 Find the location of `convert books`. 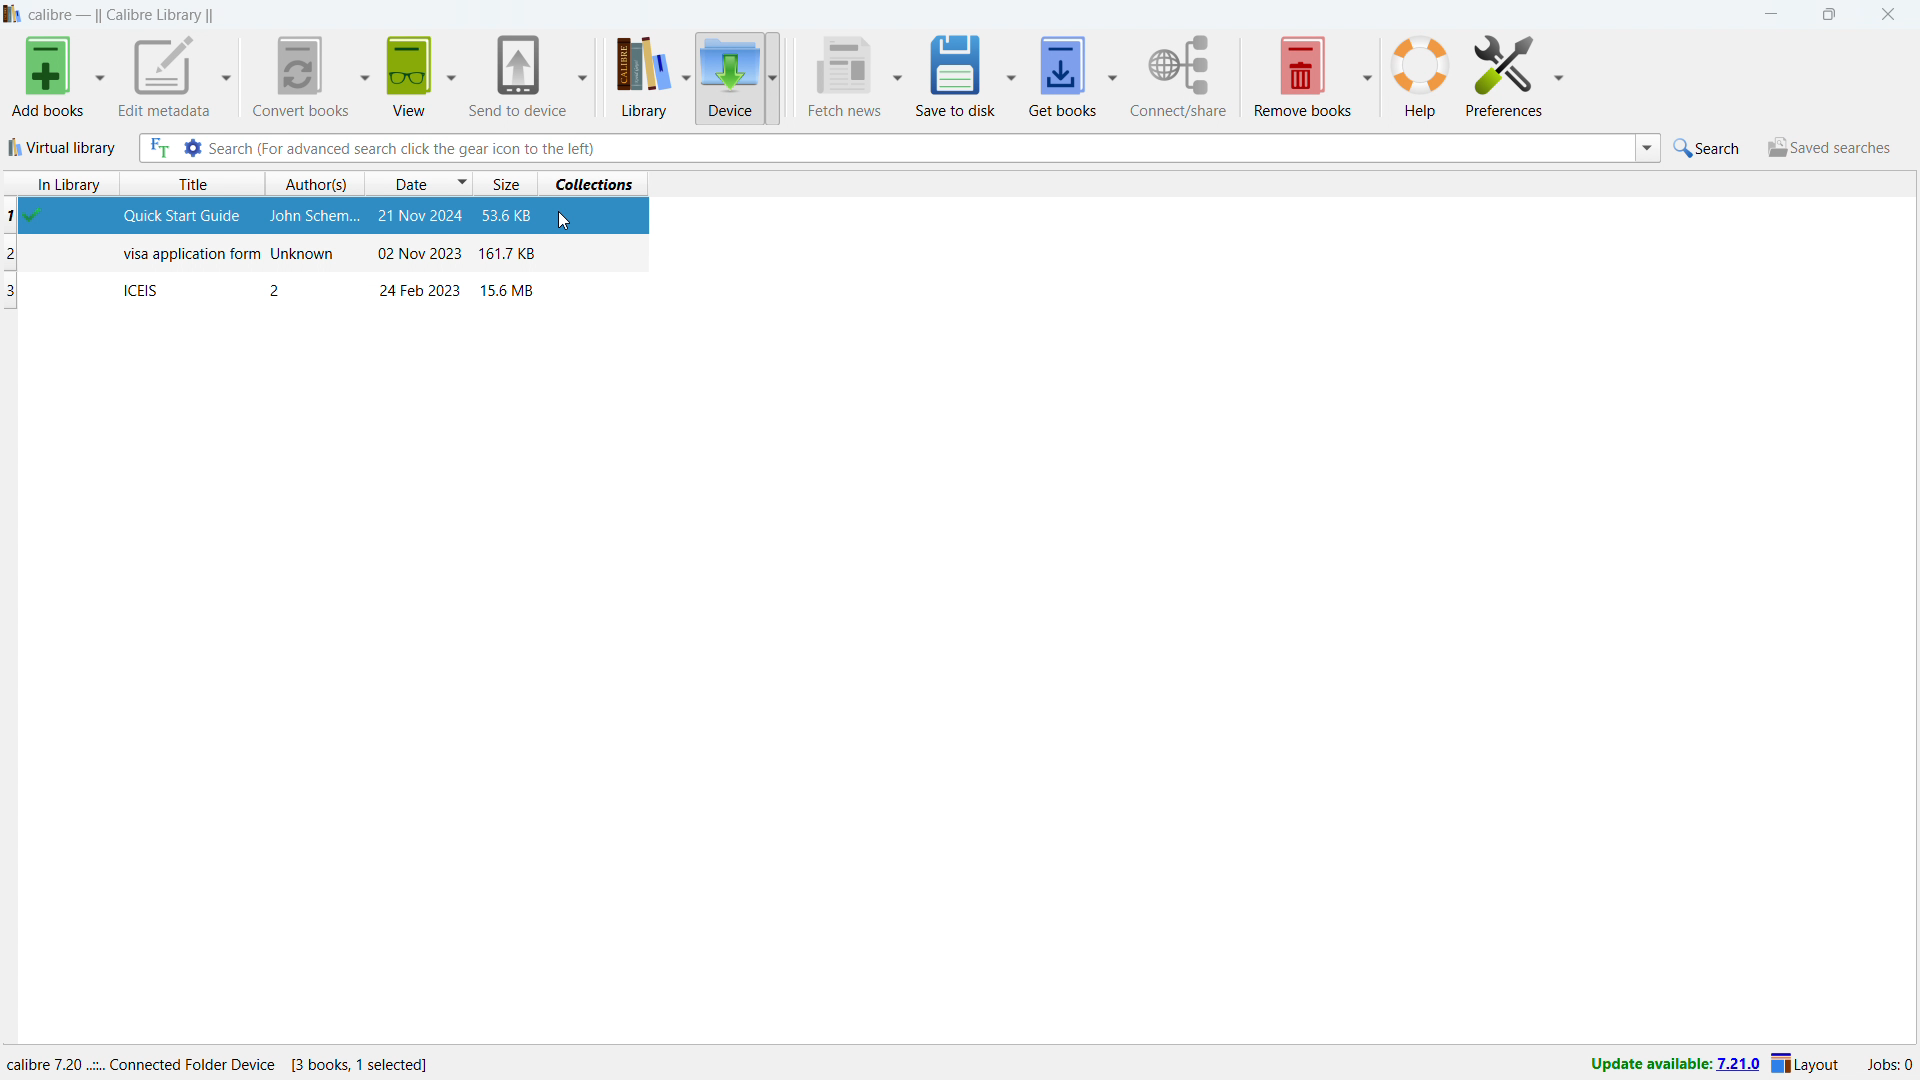

convert books is located at coordinates (297, 76).